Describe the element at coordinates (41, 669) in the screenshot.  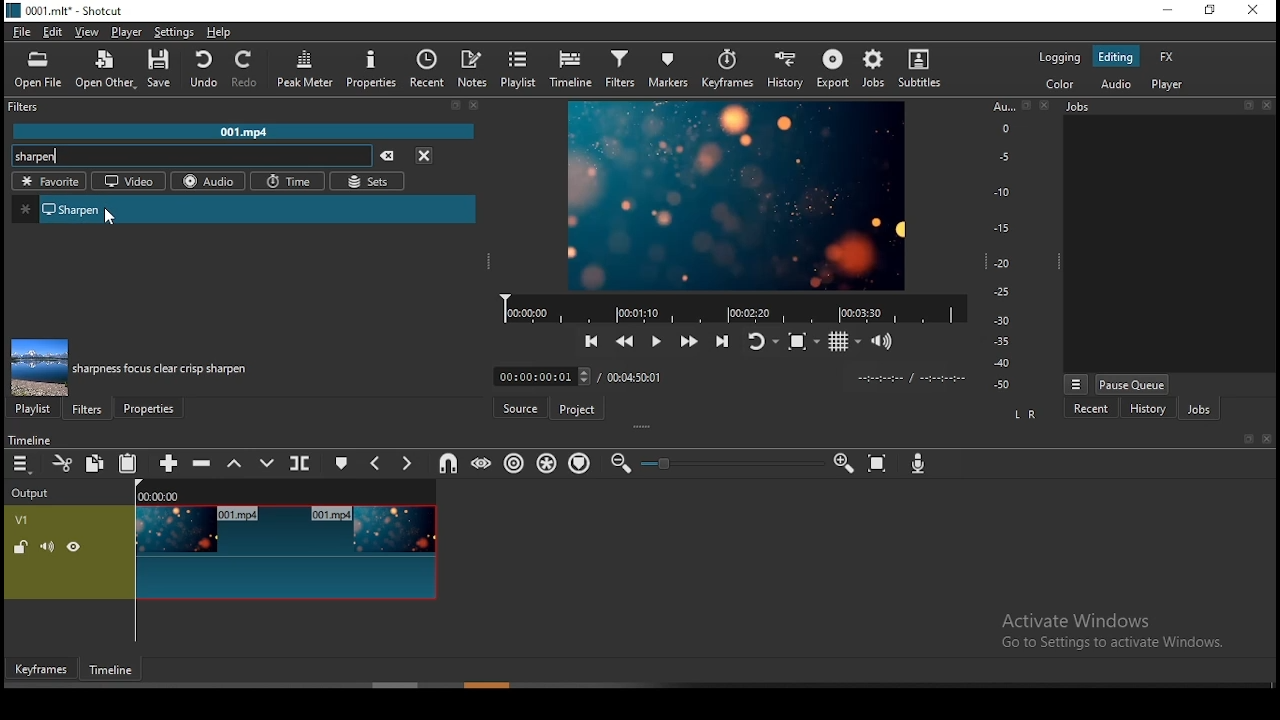
I see `keyframes` at that location.